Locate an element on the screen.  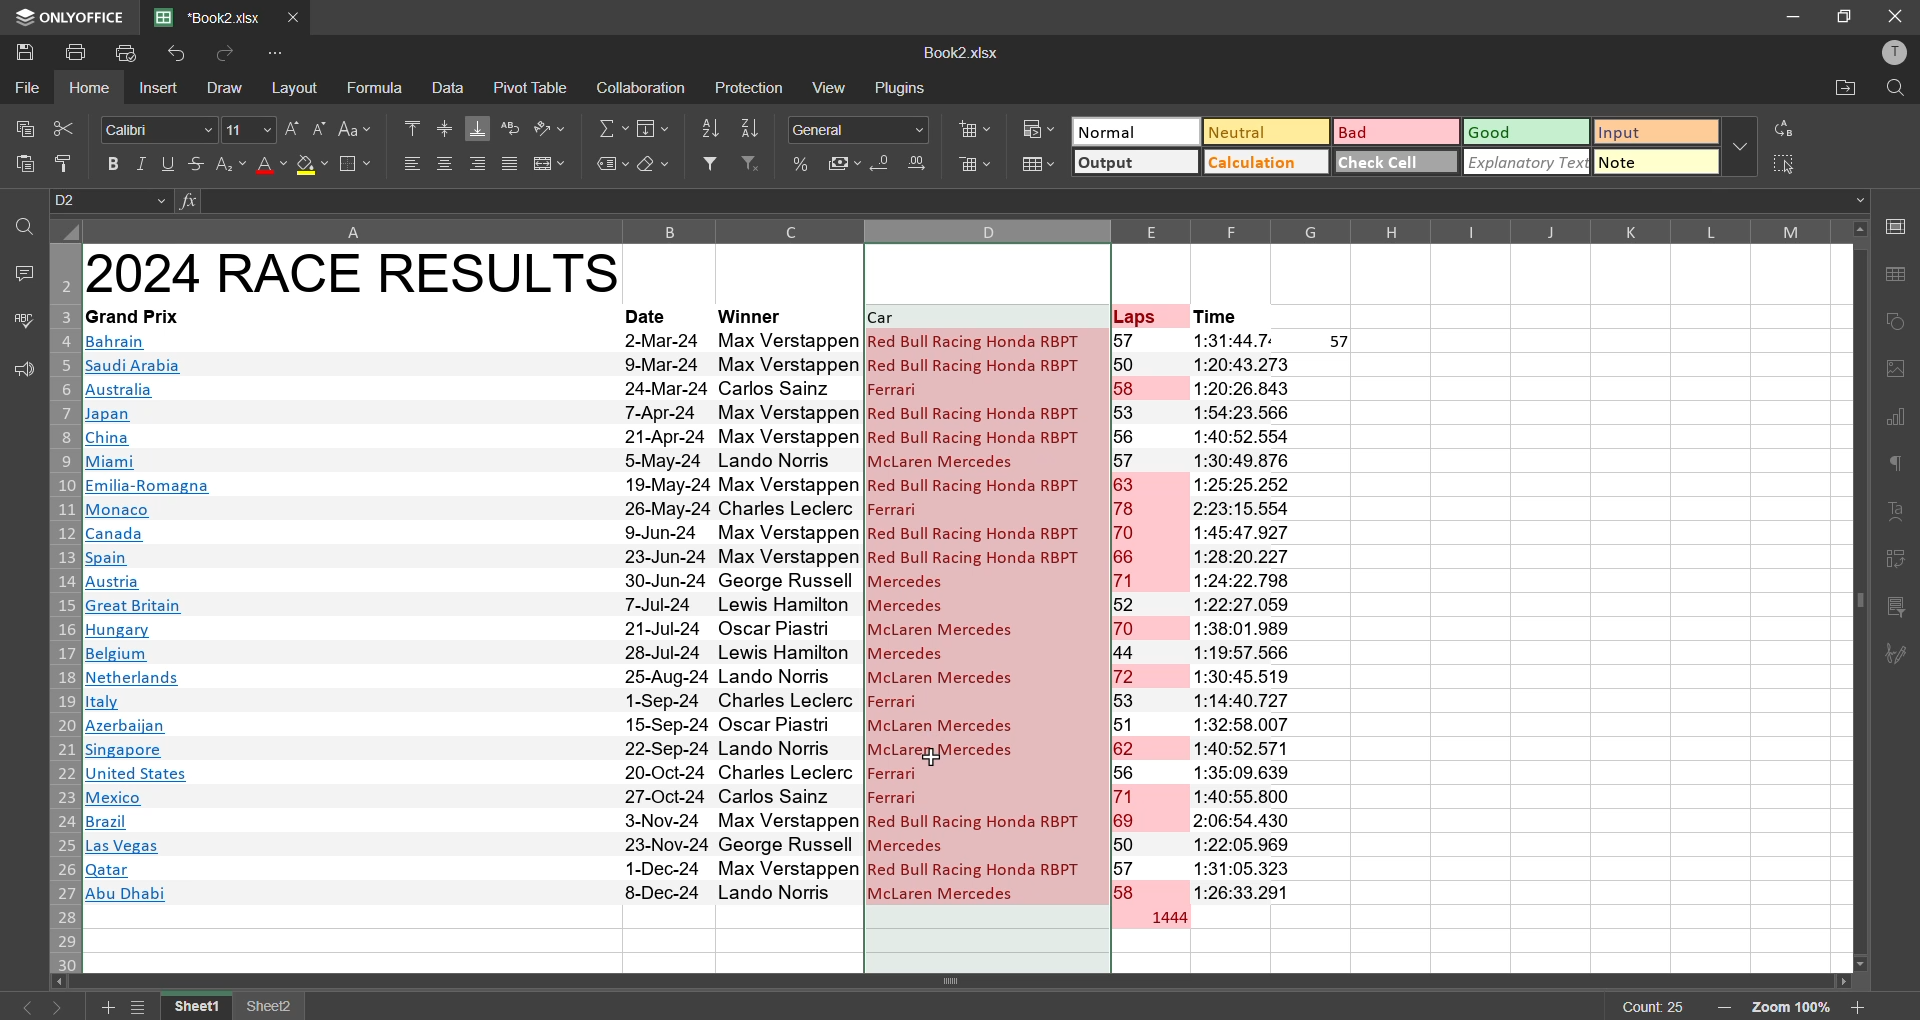
formula bar is located at coordinates (1025, 201).